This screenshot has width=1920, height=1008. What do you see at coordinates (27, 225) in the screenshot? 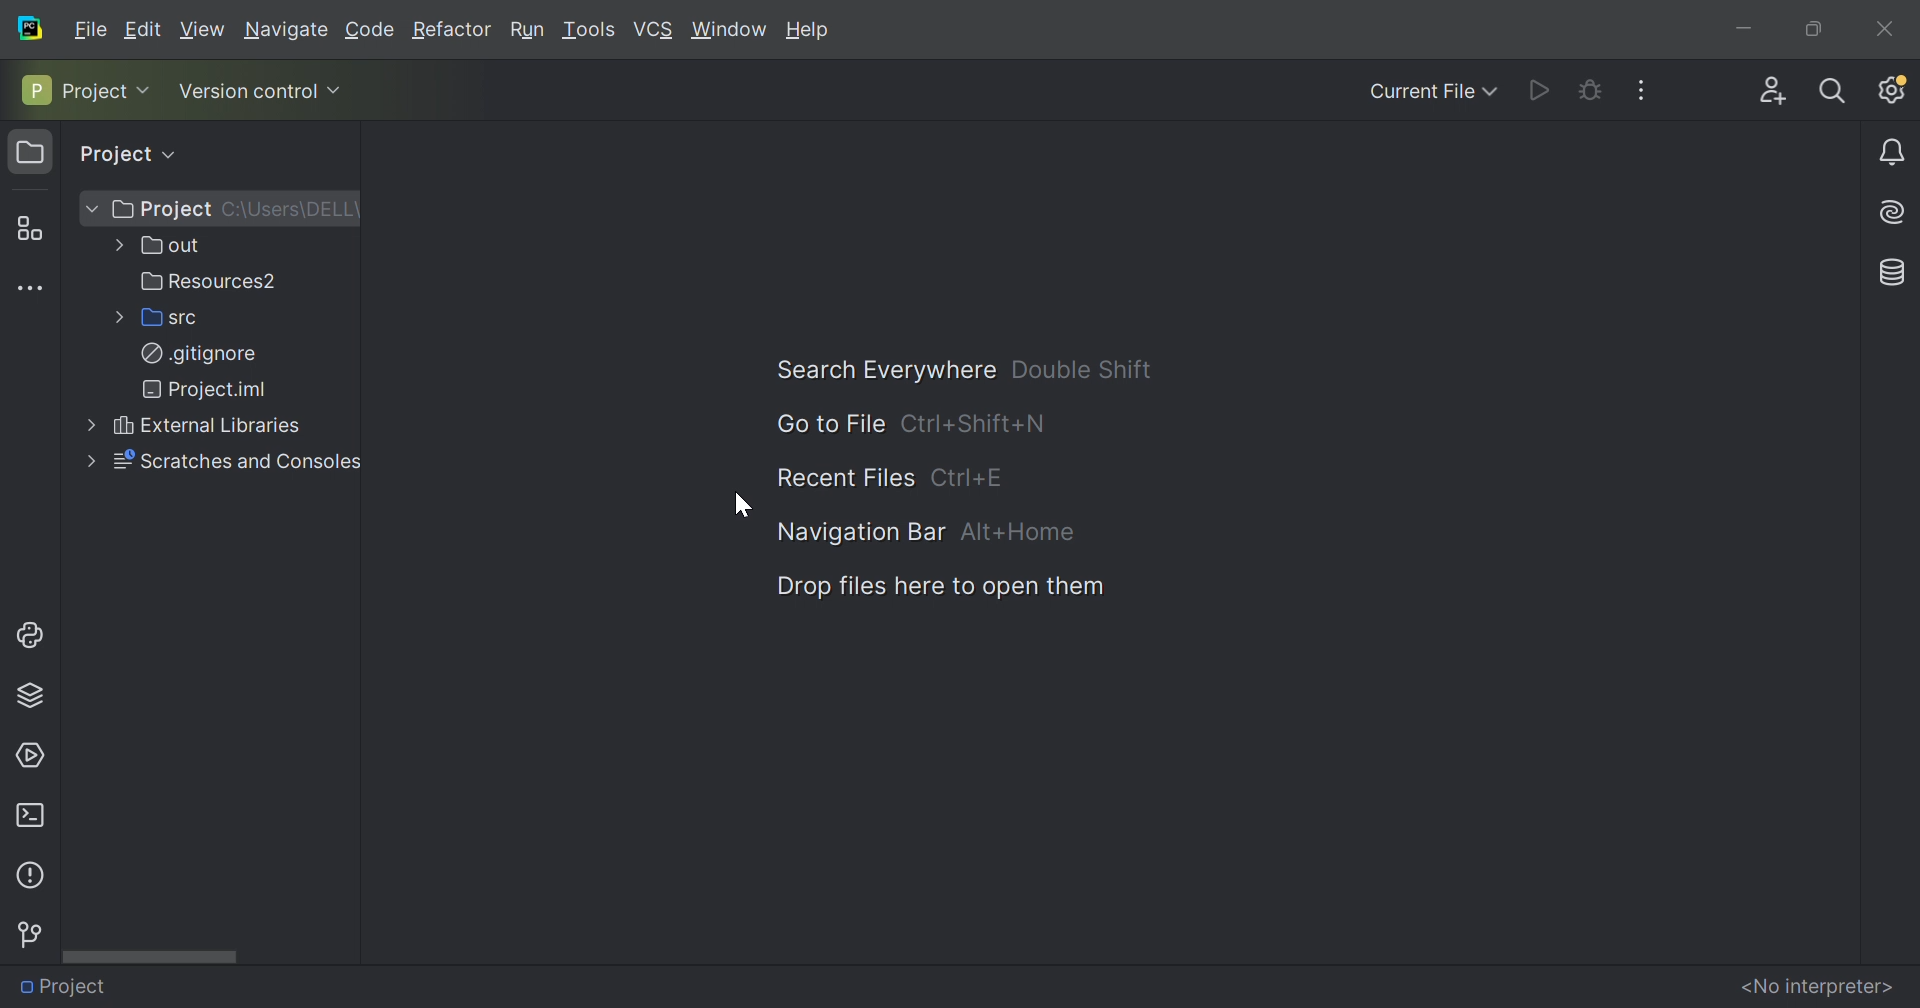
I see `Structure` at bounding box center [27, 225].